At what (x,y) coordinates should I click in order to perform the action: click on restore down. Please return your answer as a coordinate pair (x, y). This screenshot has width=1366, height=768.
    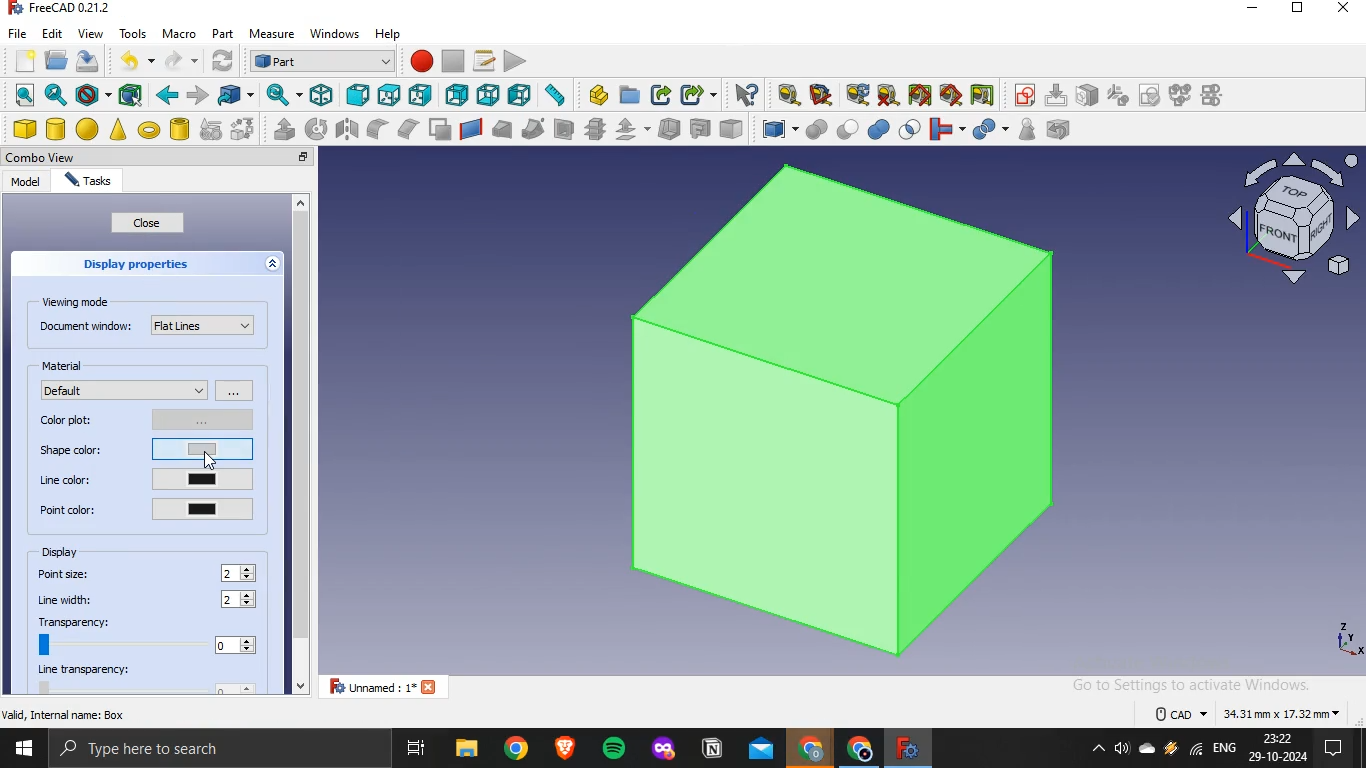
    Looking at the image, I should click on (1297, 10).